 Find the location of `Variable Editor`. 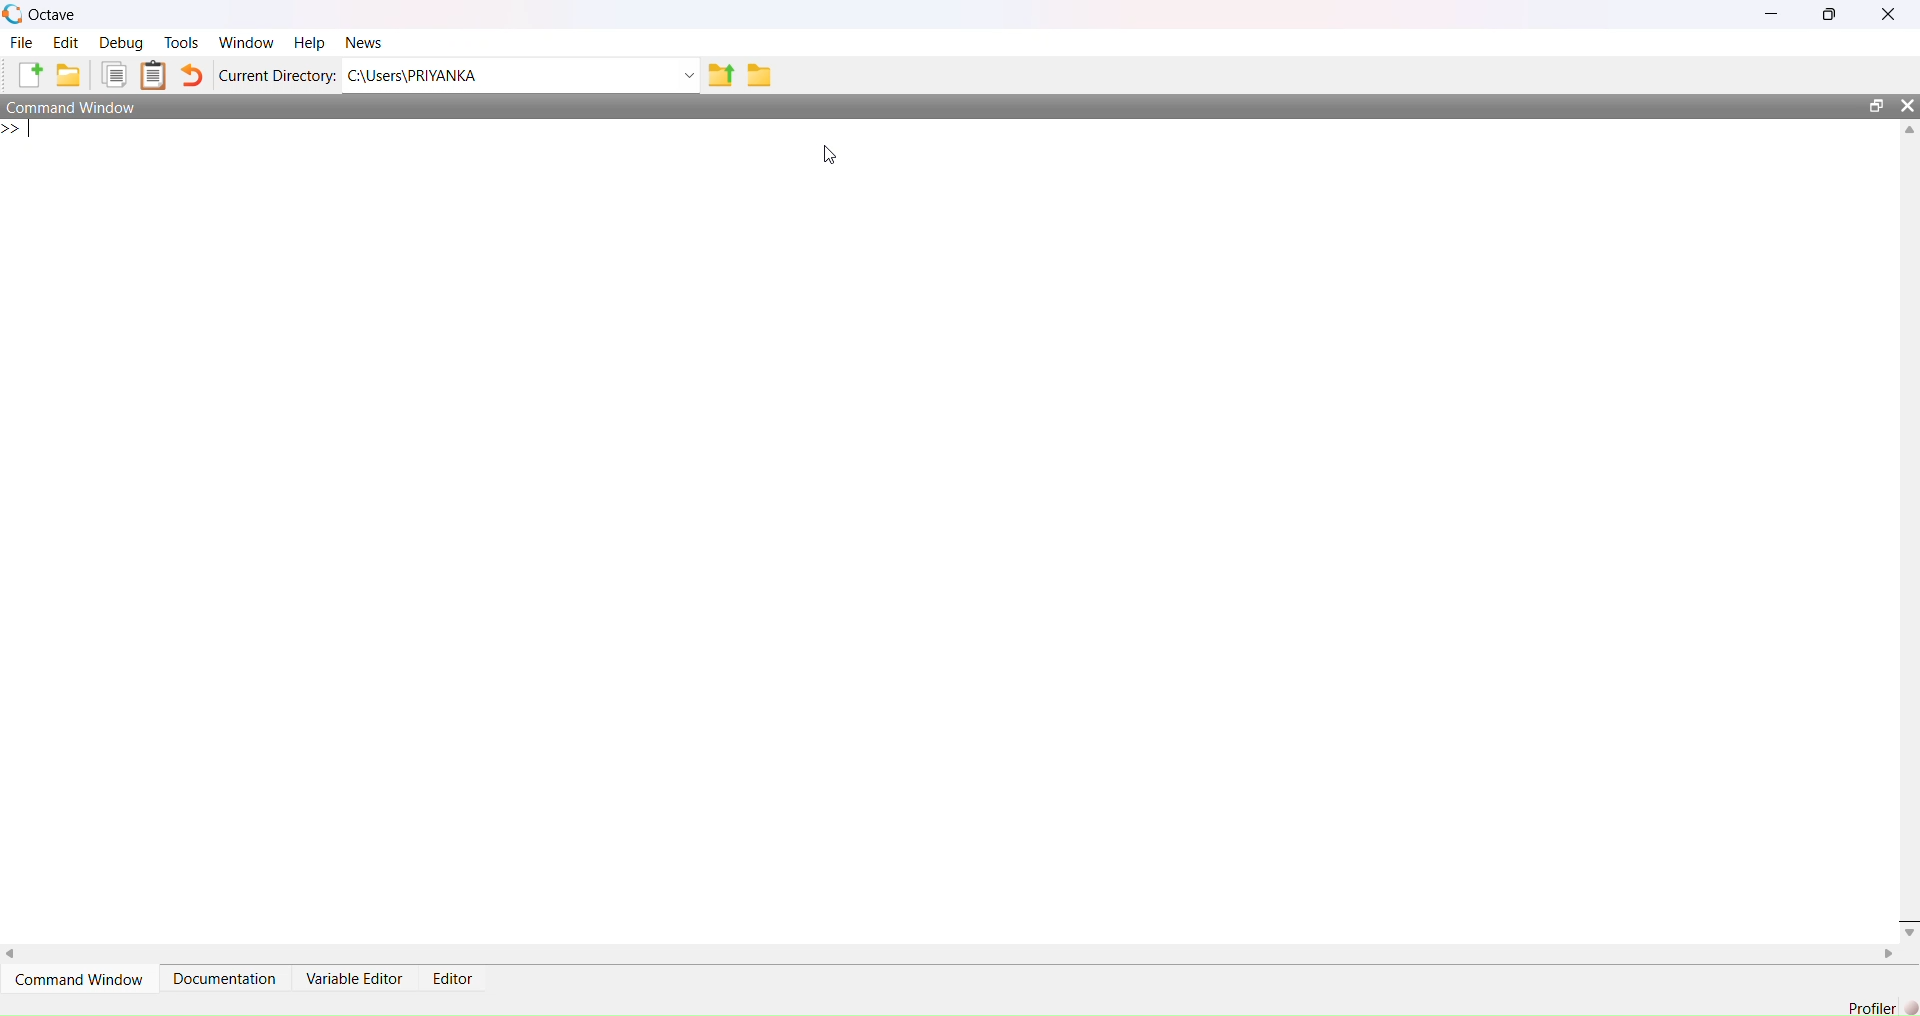

Variable Editor is located at coordinates (355, 978).